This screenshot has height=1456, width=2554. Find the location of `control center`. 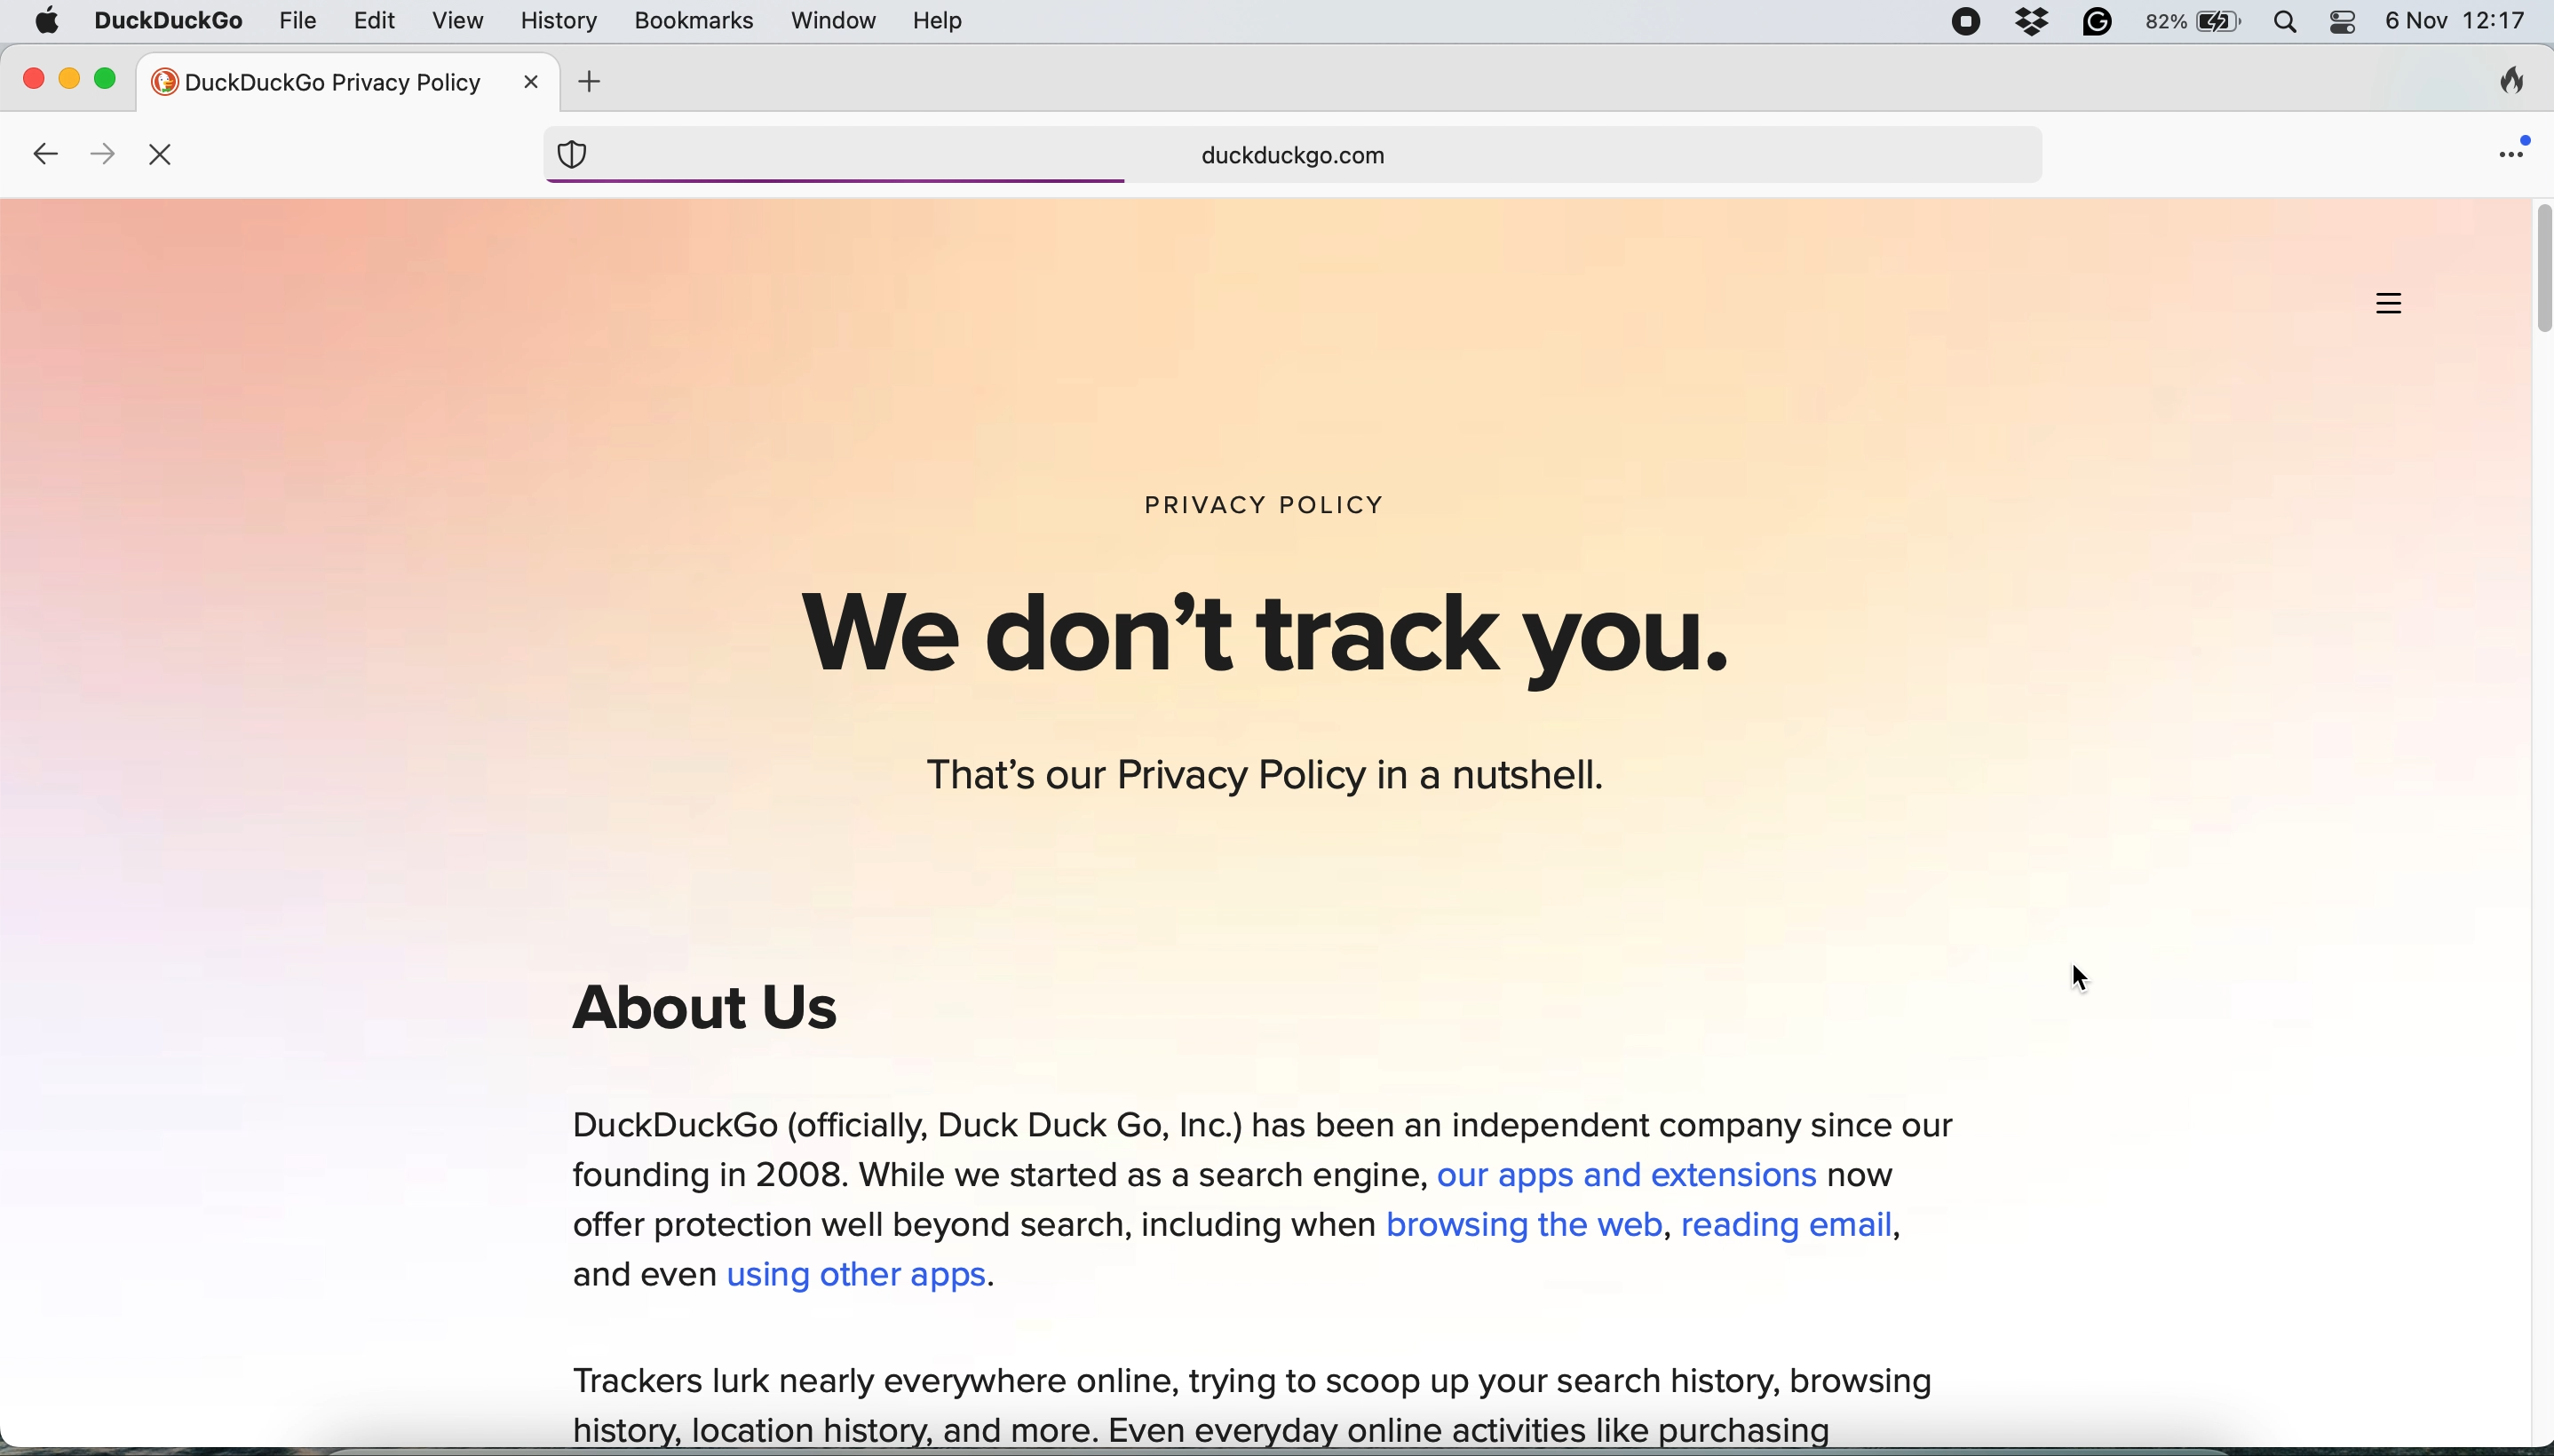

control center is located at coordinates (2341, 24).